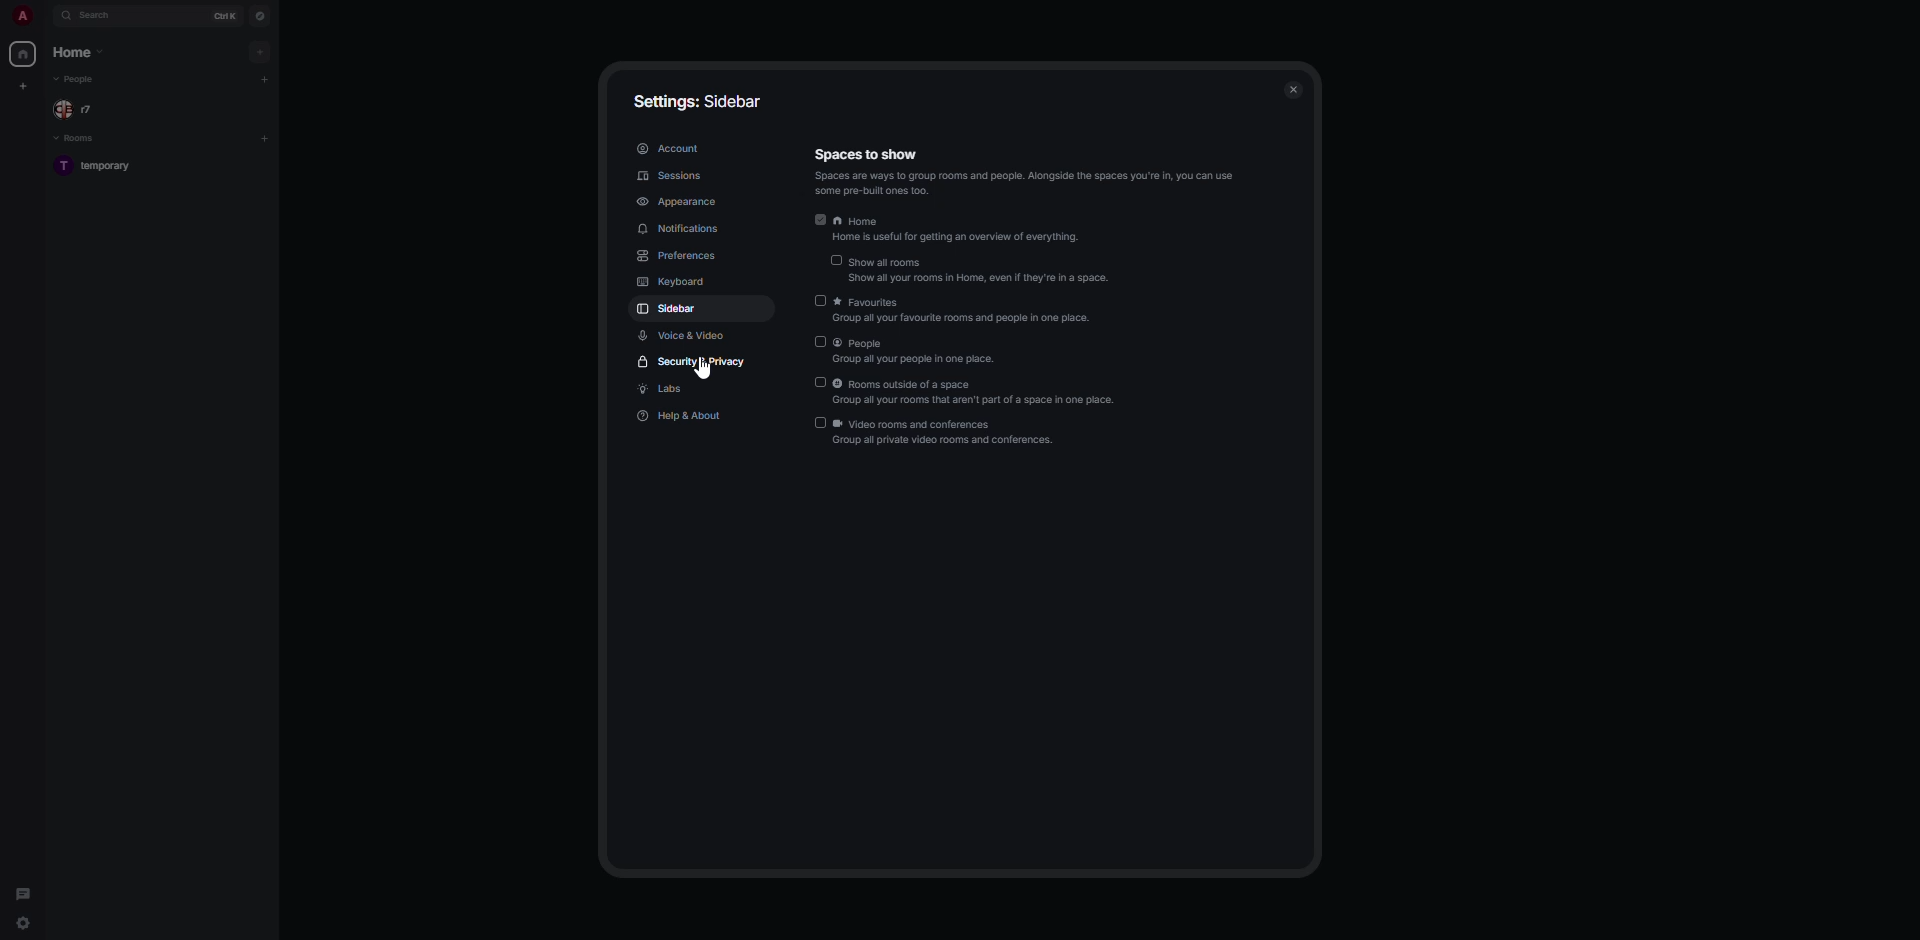 The width and height of the screenshot is (1920, 940). I want to click on profile, so click(18, 15).